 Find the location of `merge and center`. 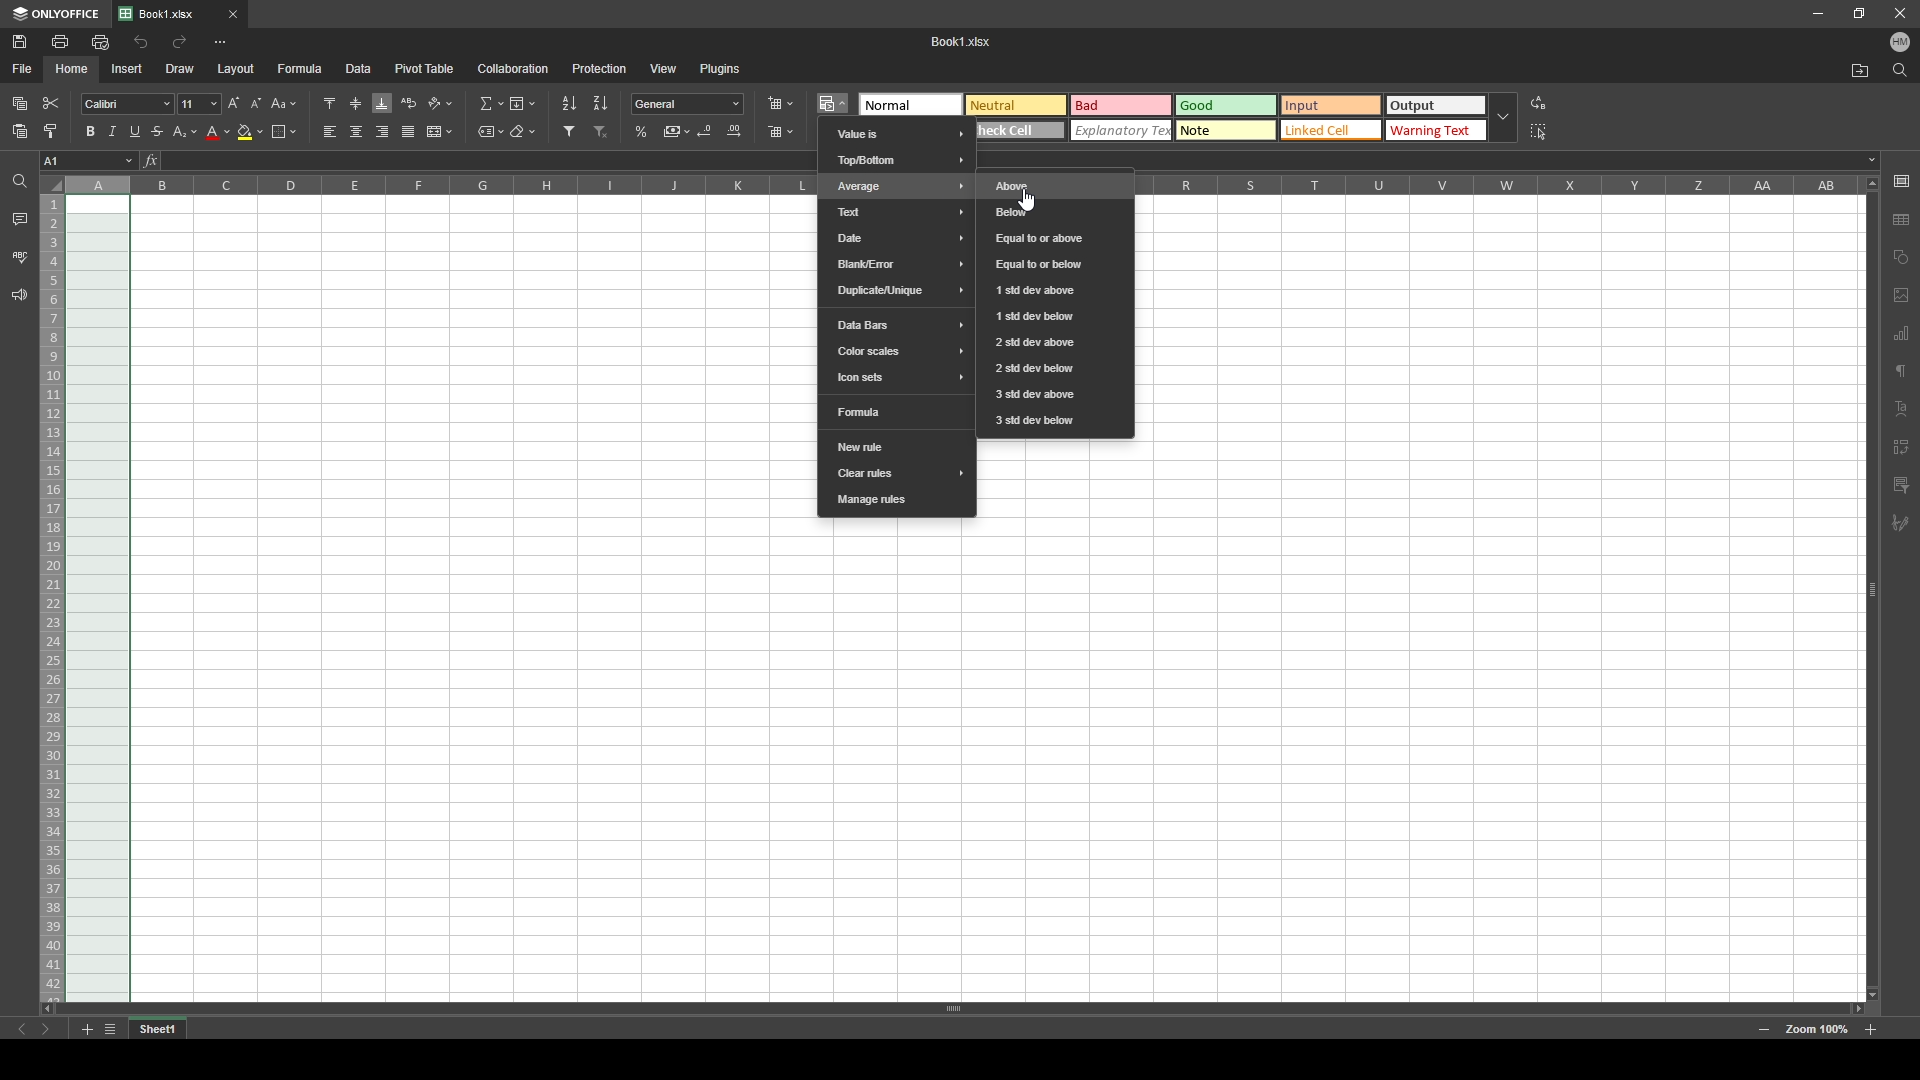

merge and center is located at coordinates (439, 131).